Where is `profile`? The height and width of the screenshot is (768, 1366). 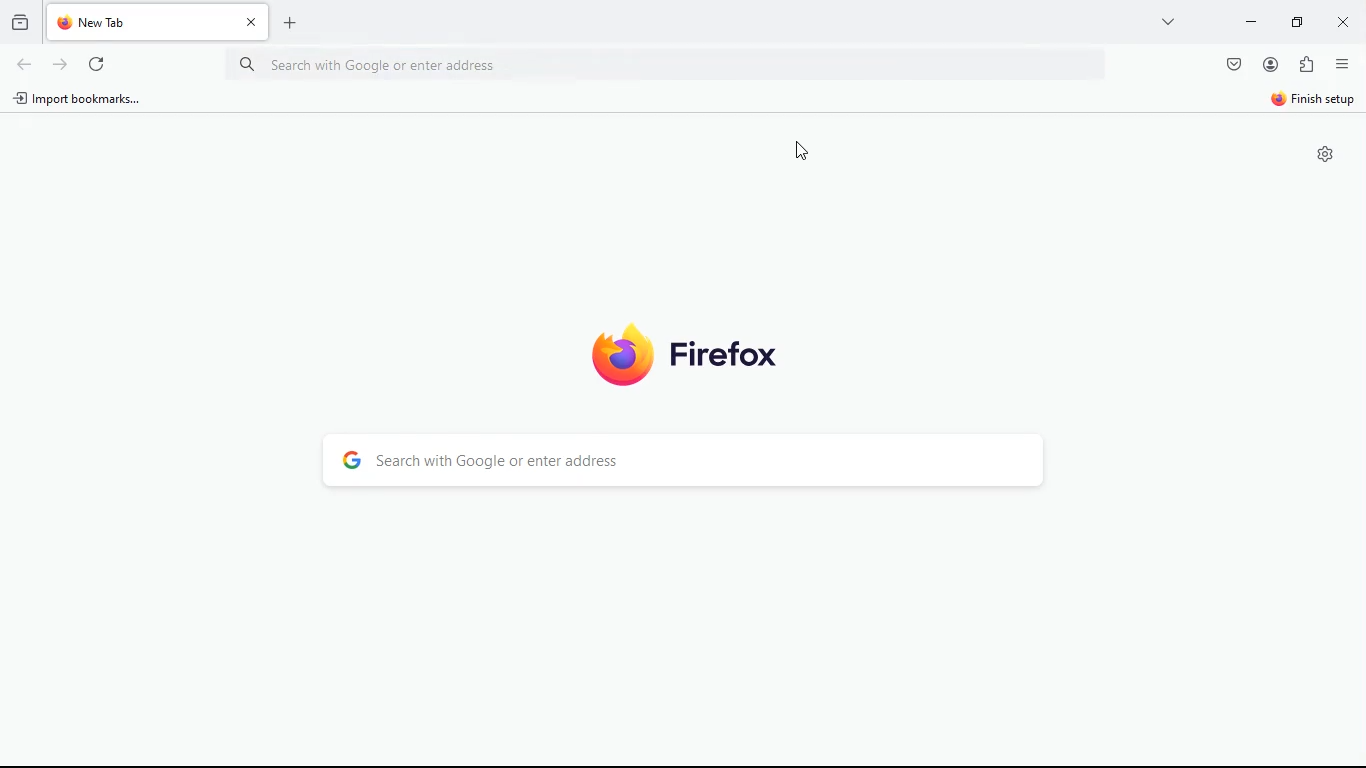 profile is located at coordinates (1270, 65).